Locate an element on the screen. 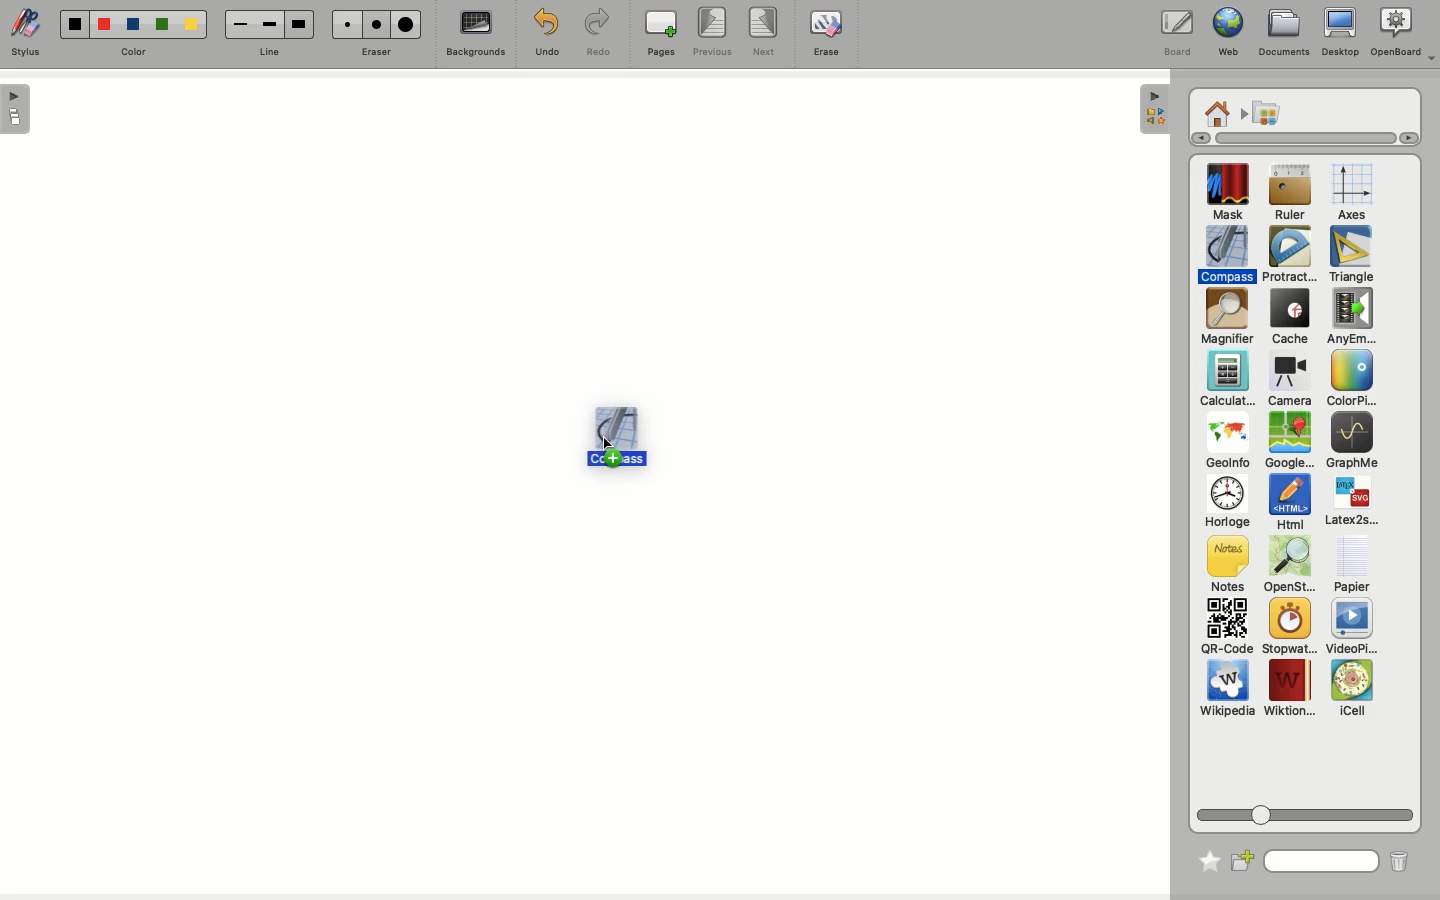  Web is located at coordinates (1225, 34).